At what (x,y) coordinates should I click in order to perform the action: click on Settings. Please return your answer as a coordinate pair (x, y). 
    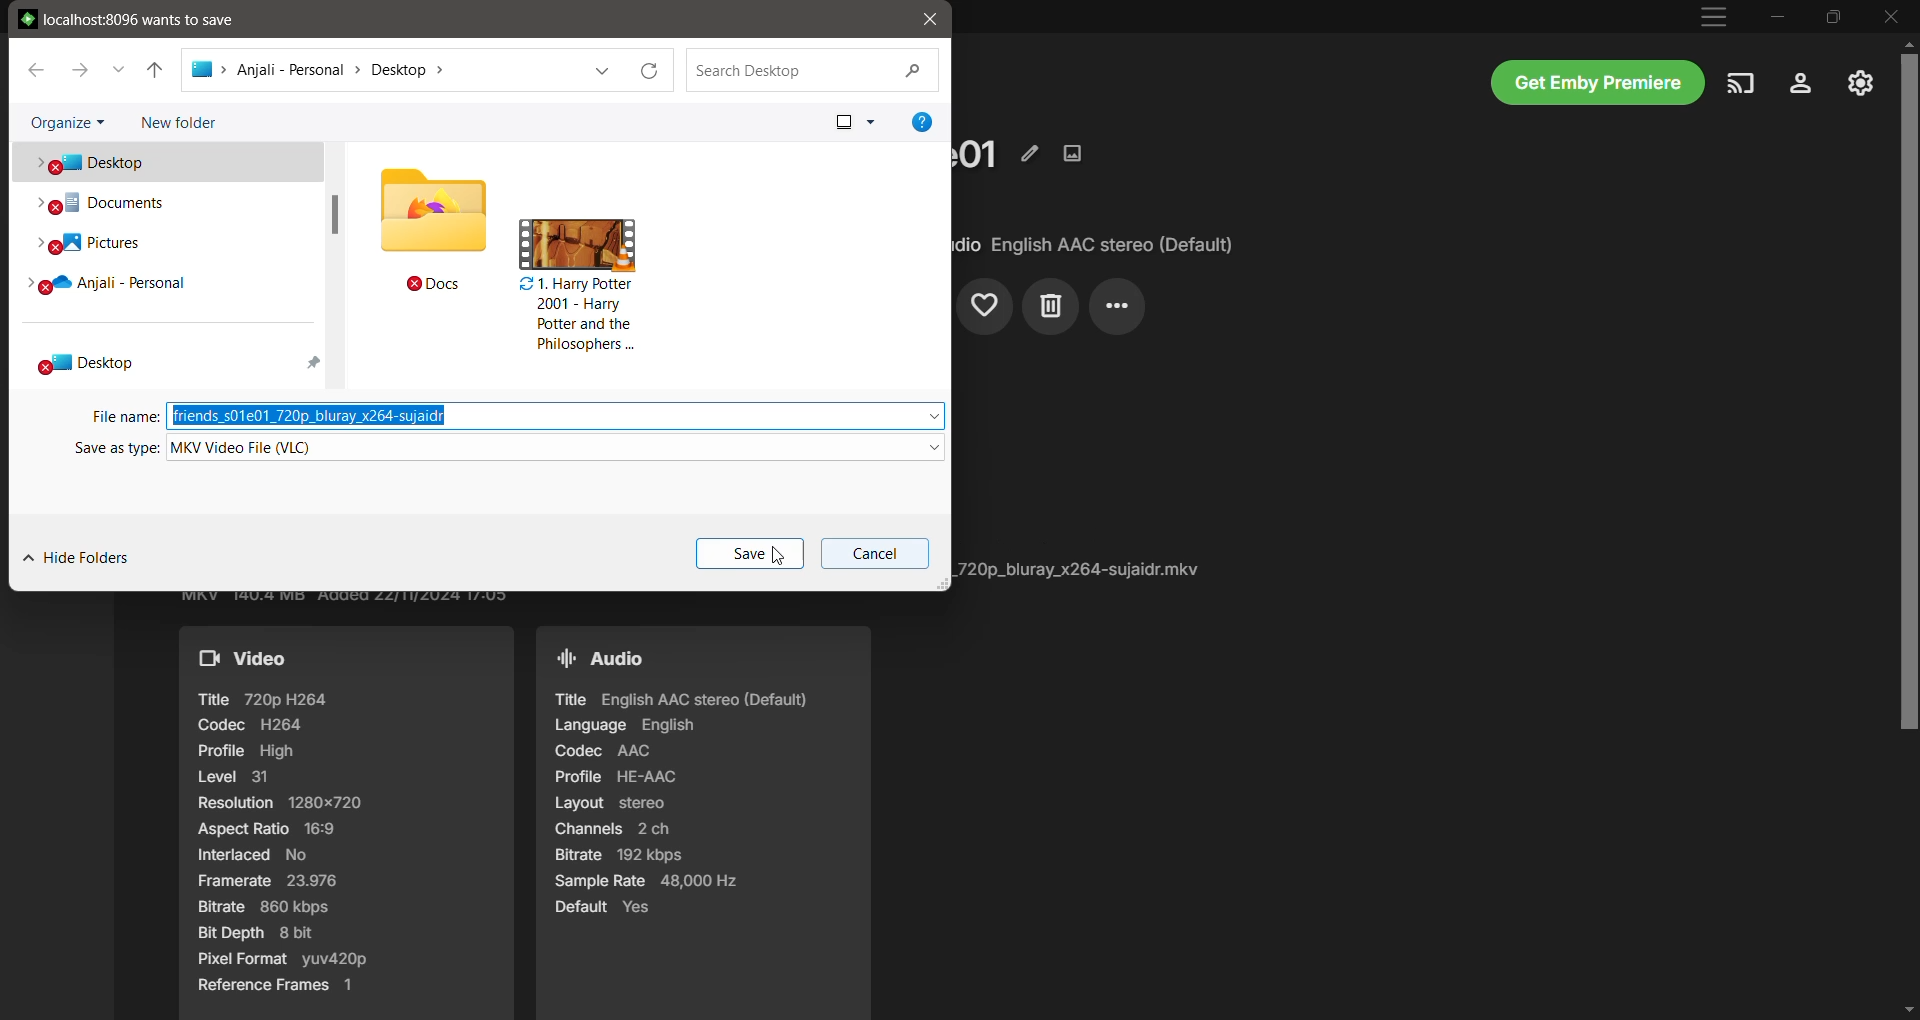
    Looking at the image, I should click on (1801, 84).